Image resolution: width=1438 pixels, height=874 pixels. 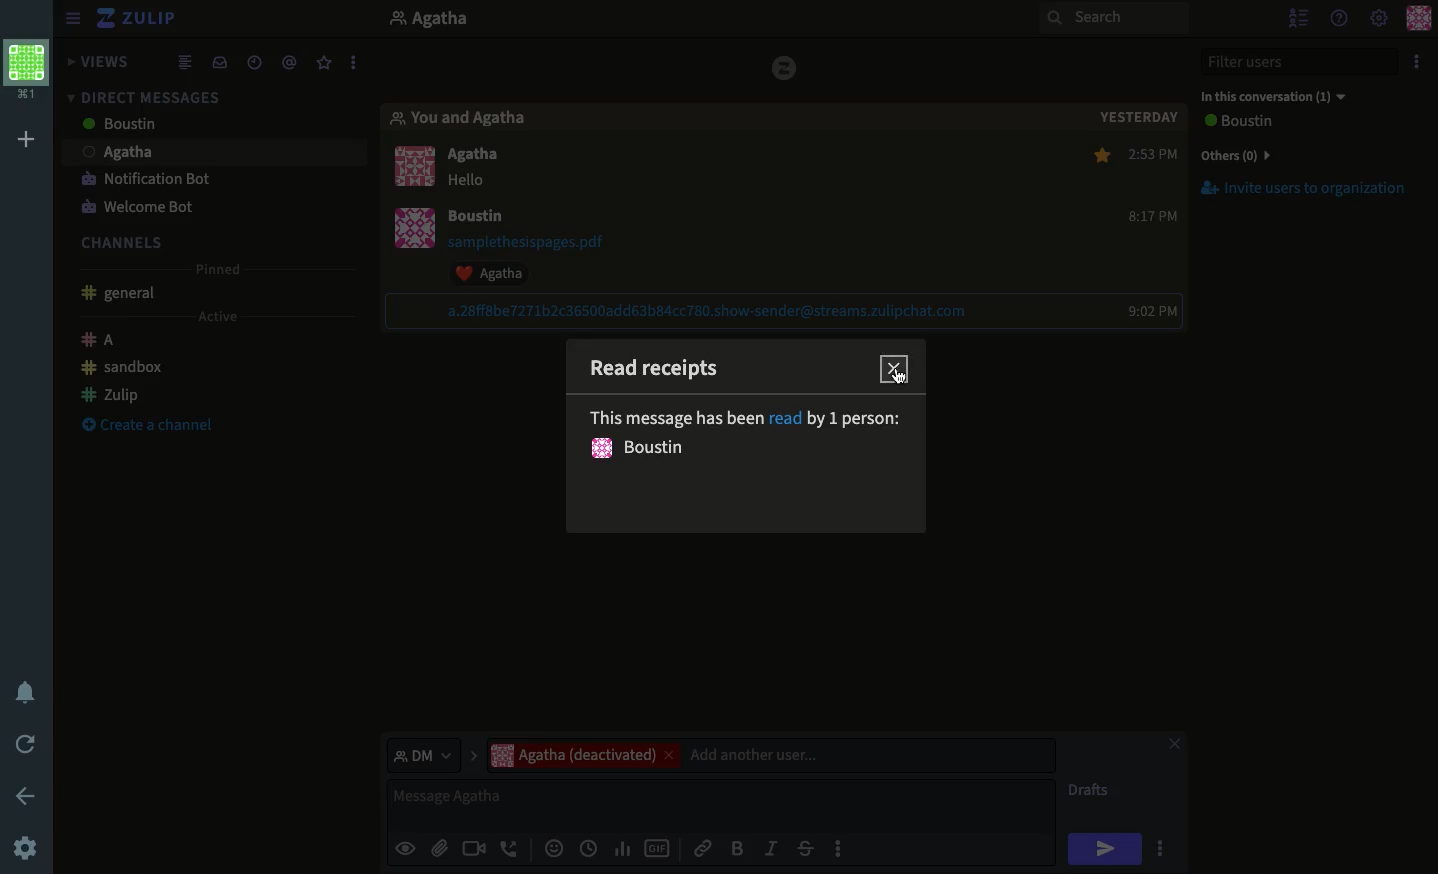 What do you see at coordinates (29, 742) in the screenshot?
I see `Refresh` at bounding box center [29, 742].